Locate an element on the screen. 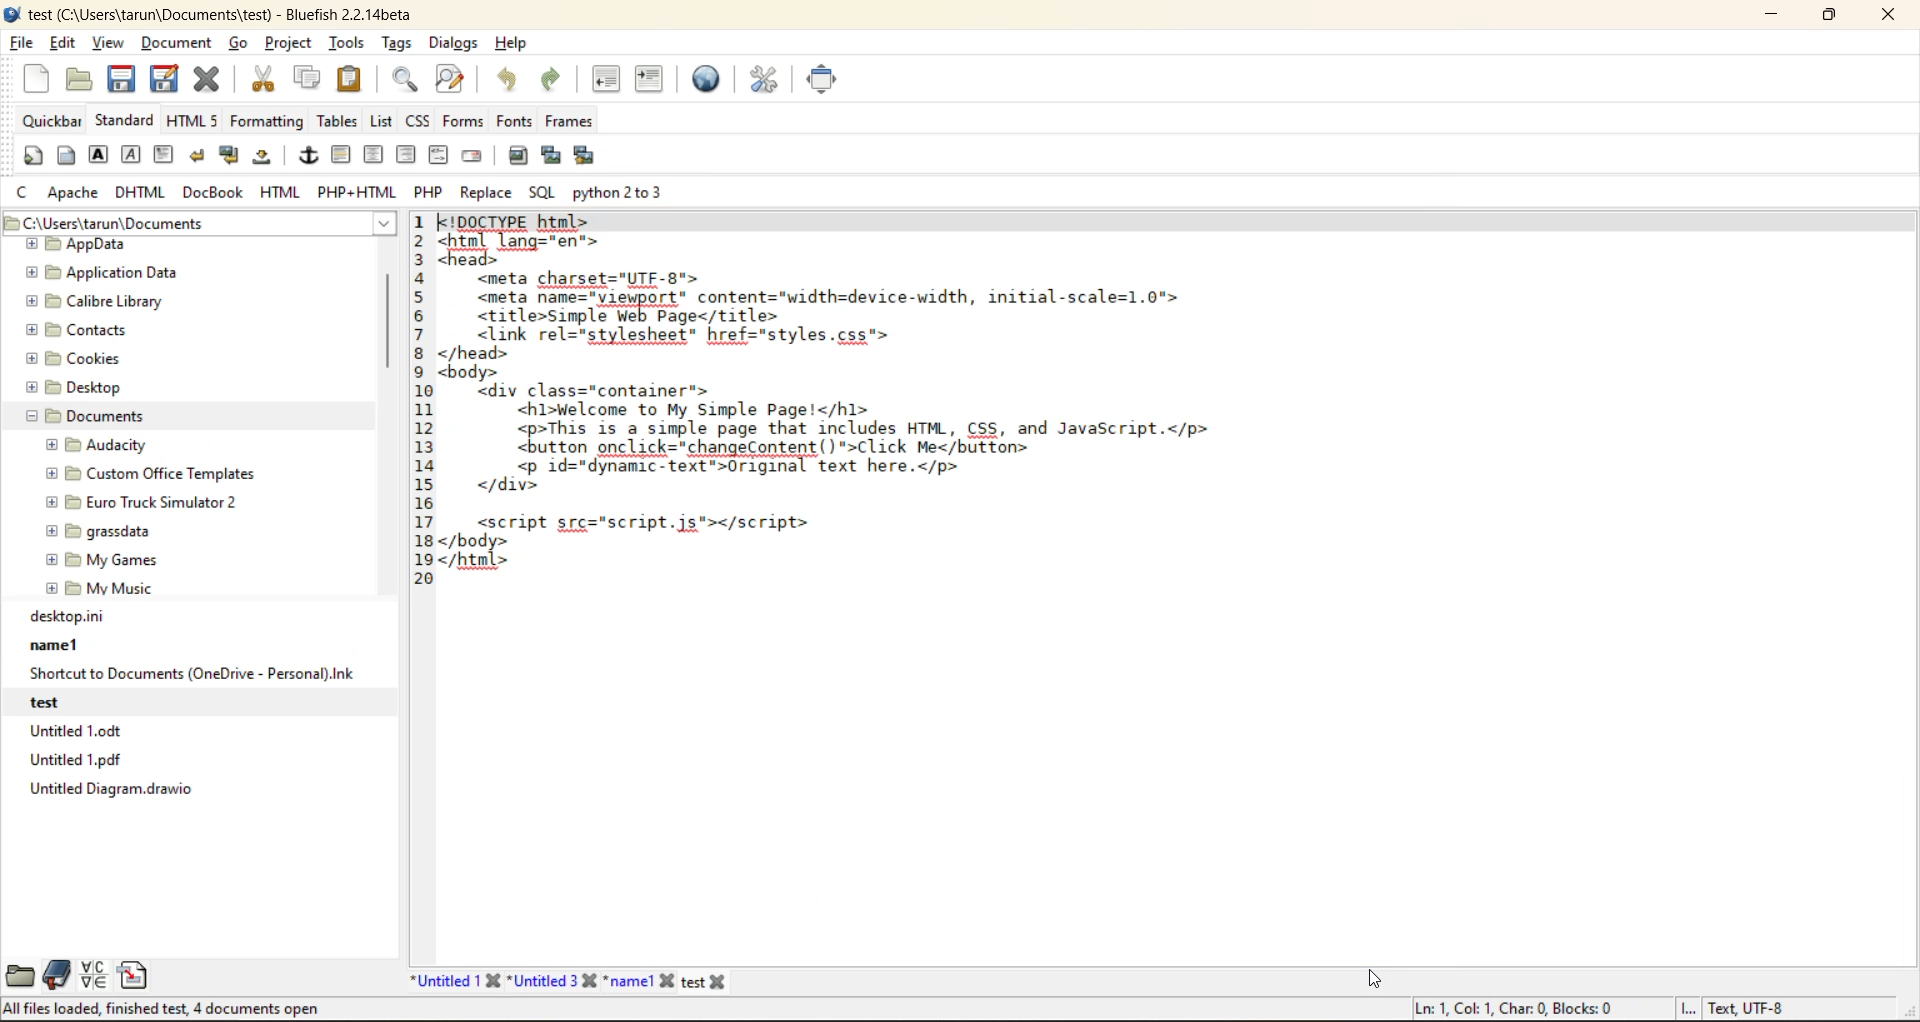 The height and width of the screenshot is (1022, 1920). php is located at coordinates (432, 192).